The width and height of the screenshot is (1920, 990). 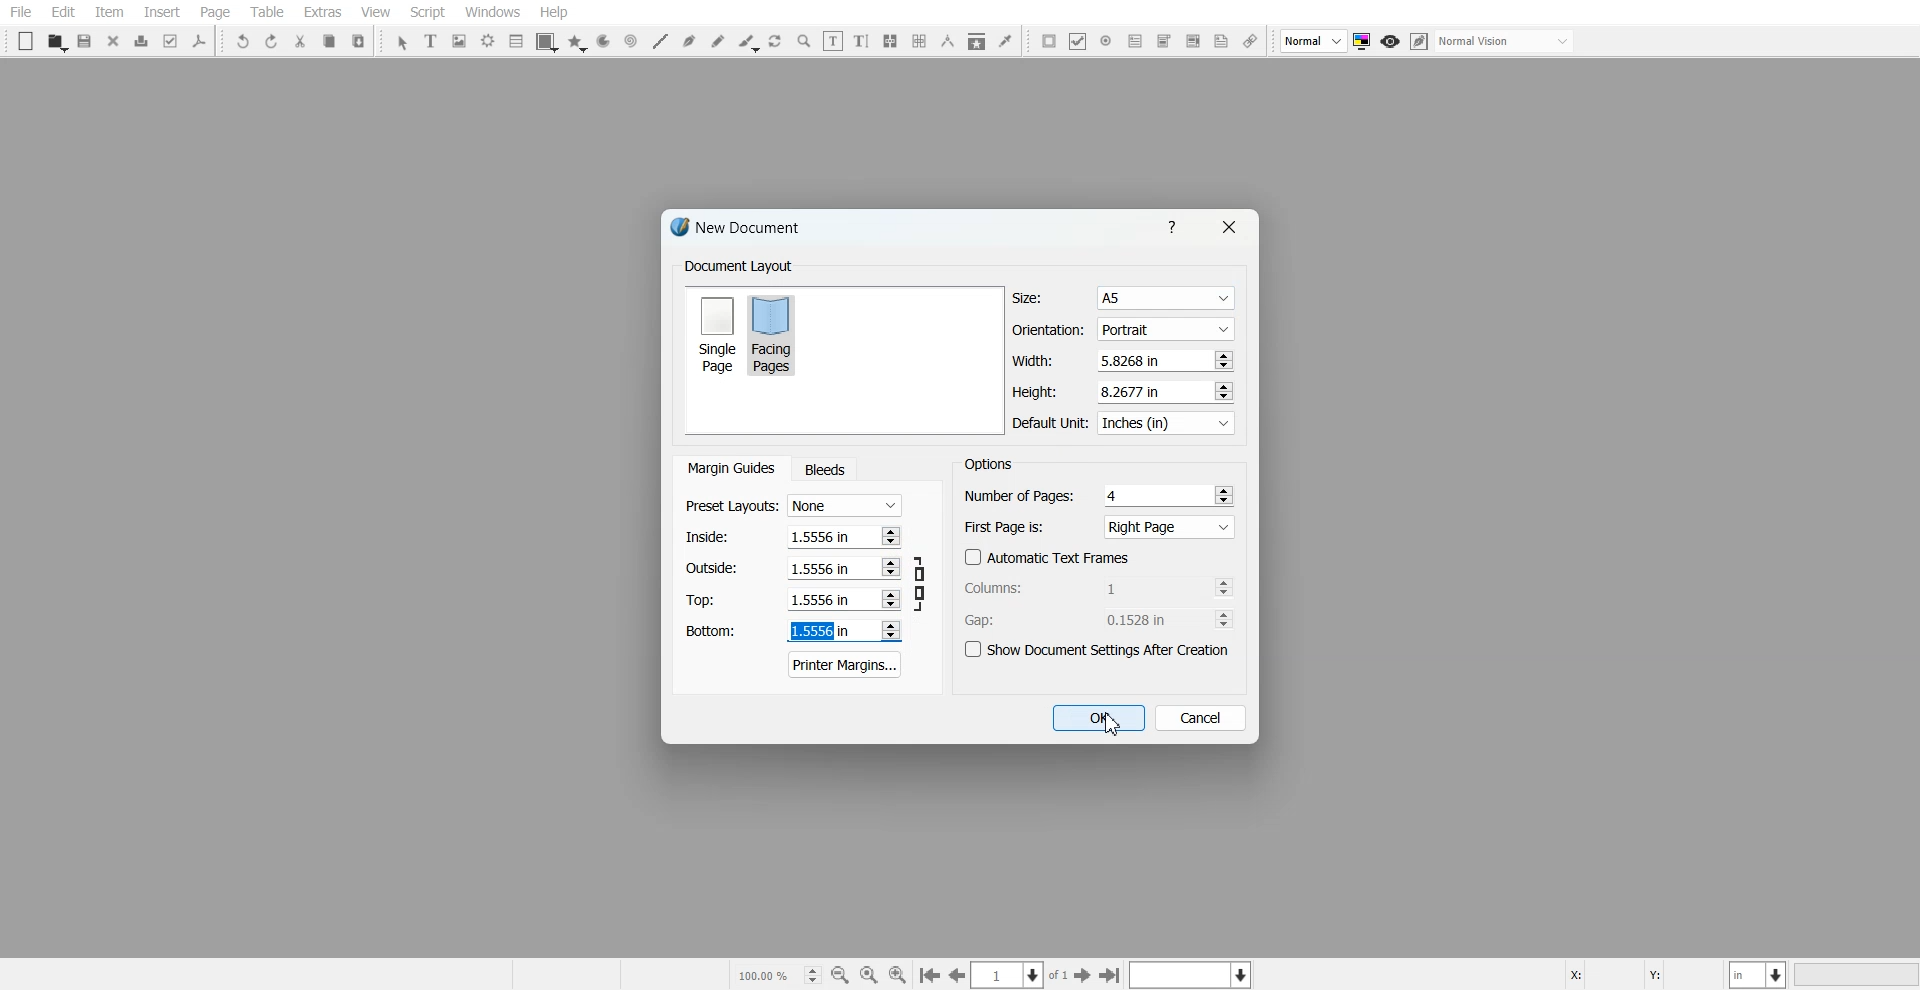 I want to click on Increase and decrease No. , so click(x=1223, y=587).